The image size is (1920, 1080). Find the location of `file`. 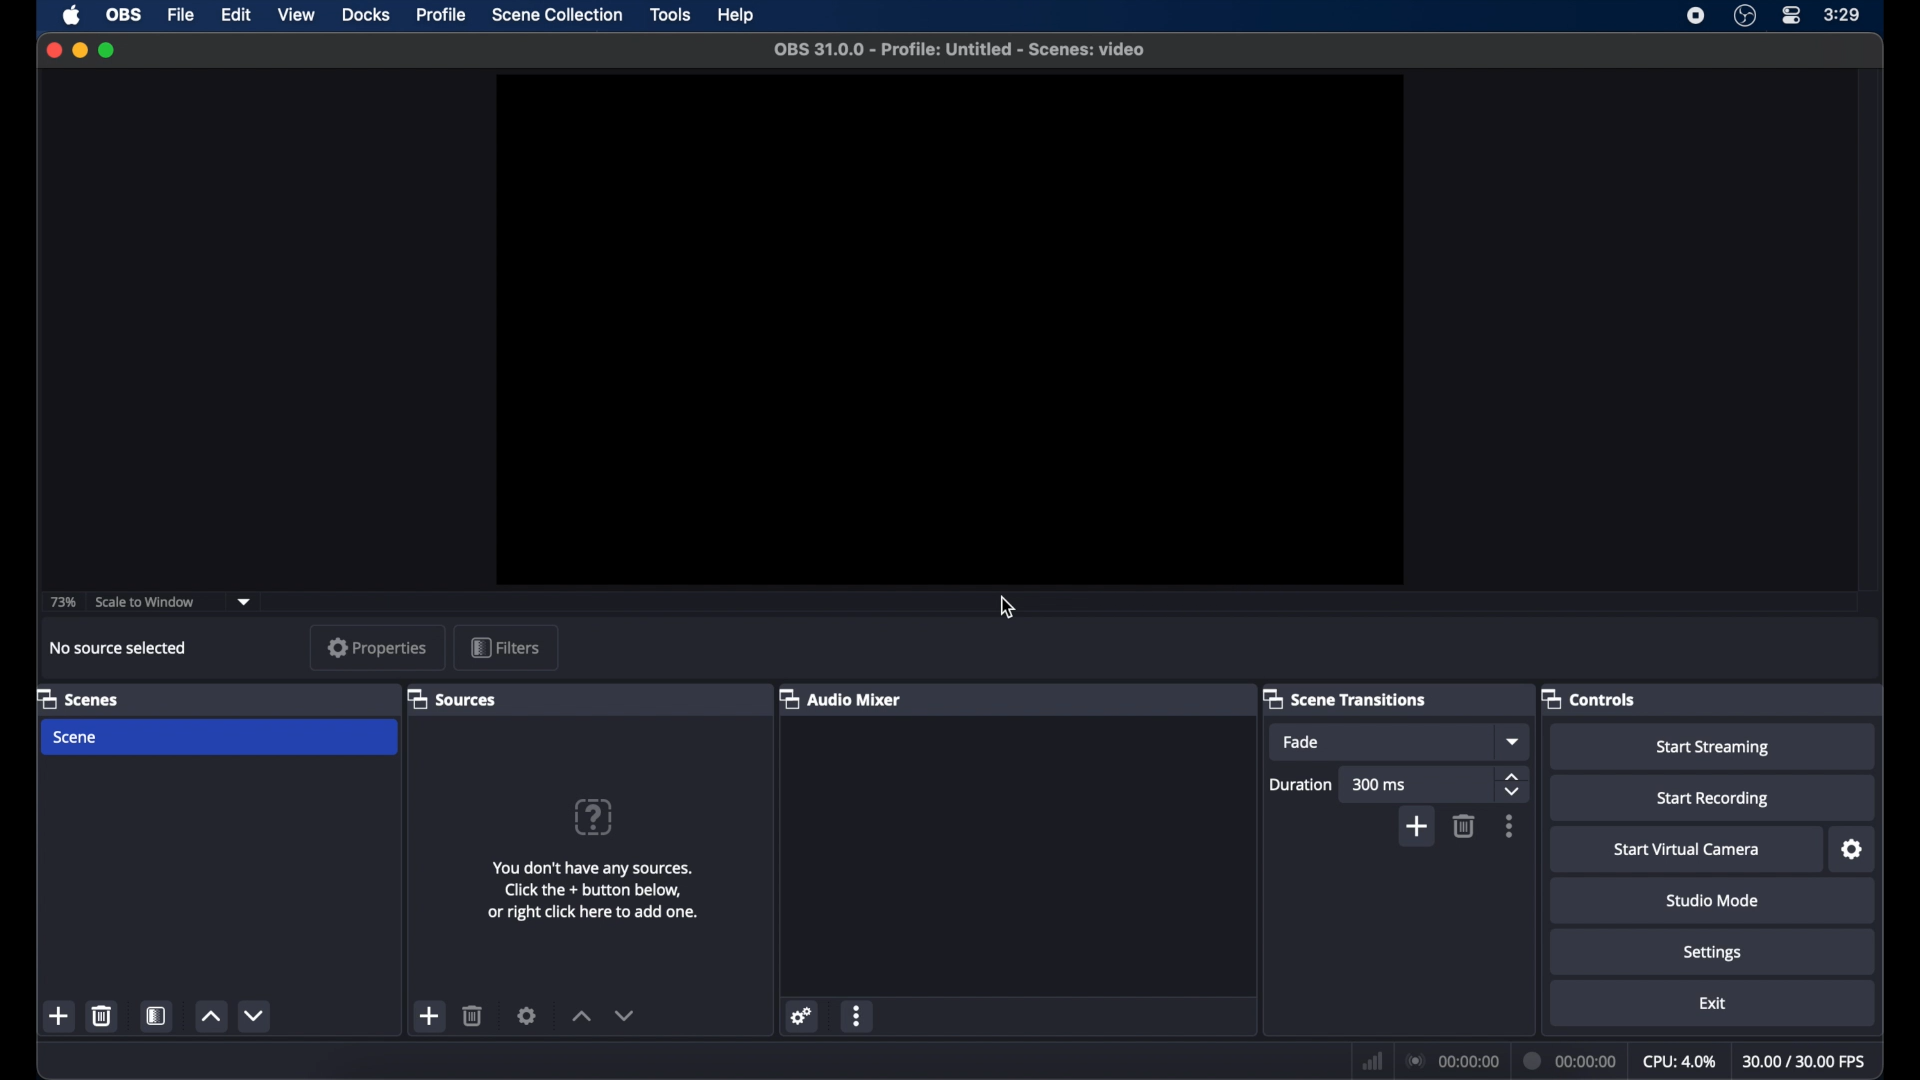

file is located at coordinates (180, 14).